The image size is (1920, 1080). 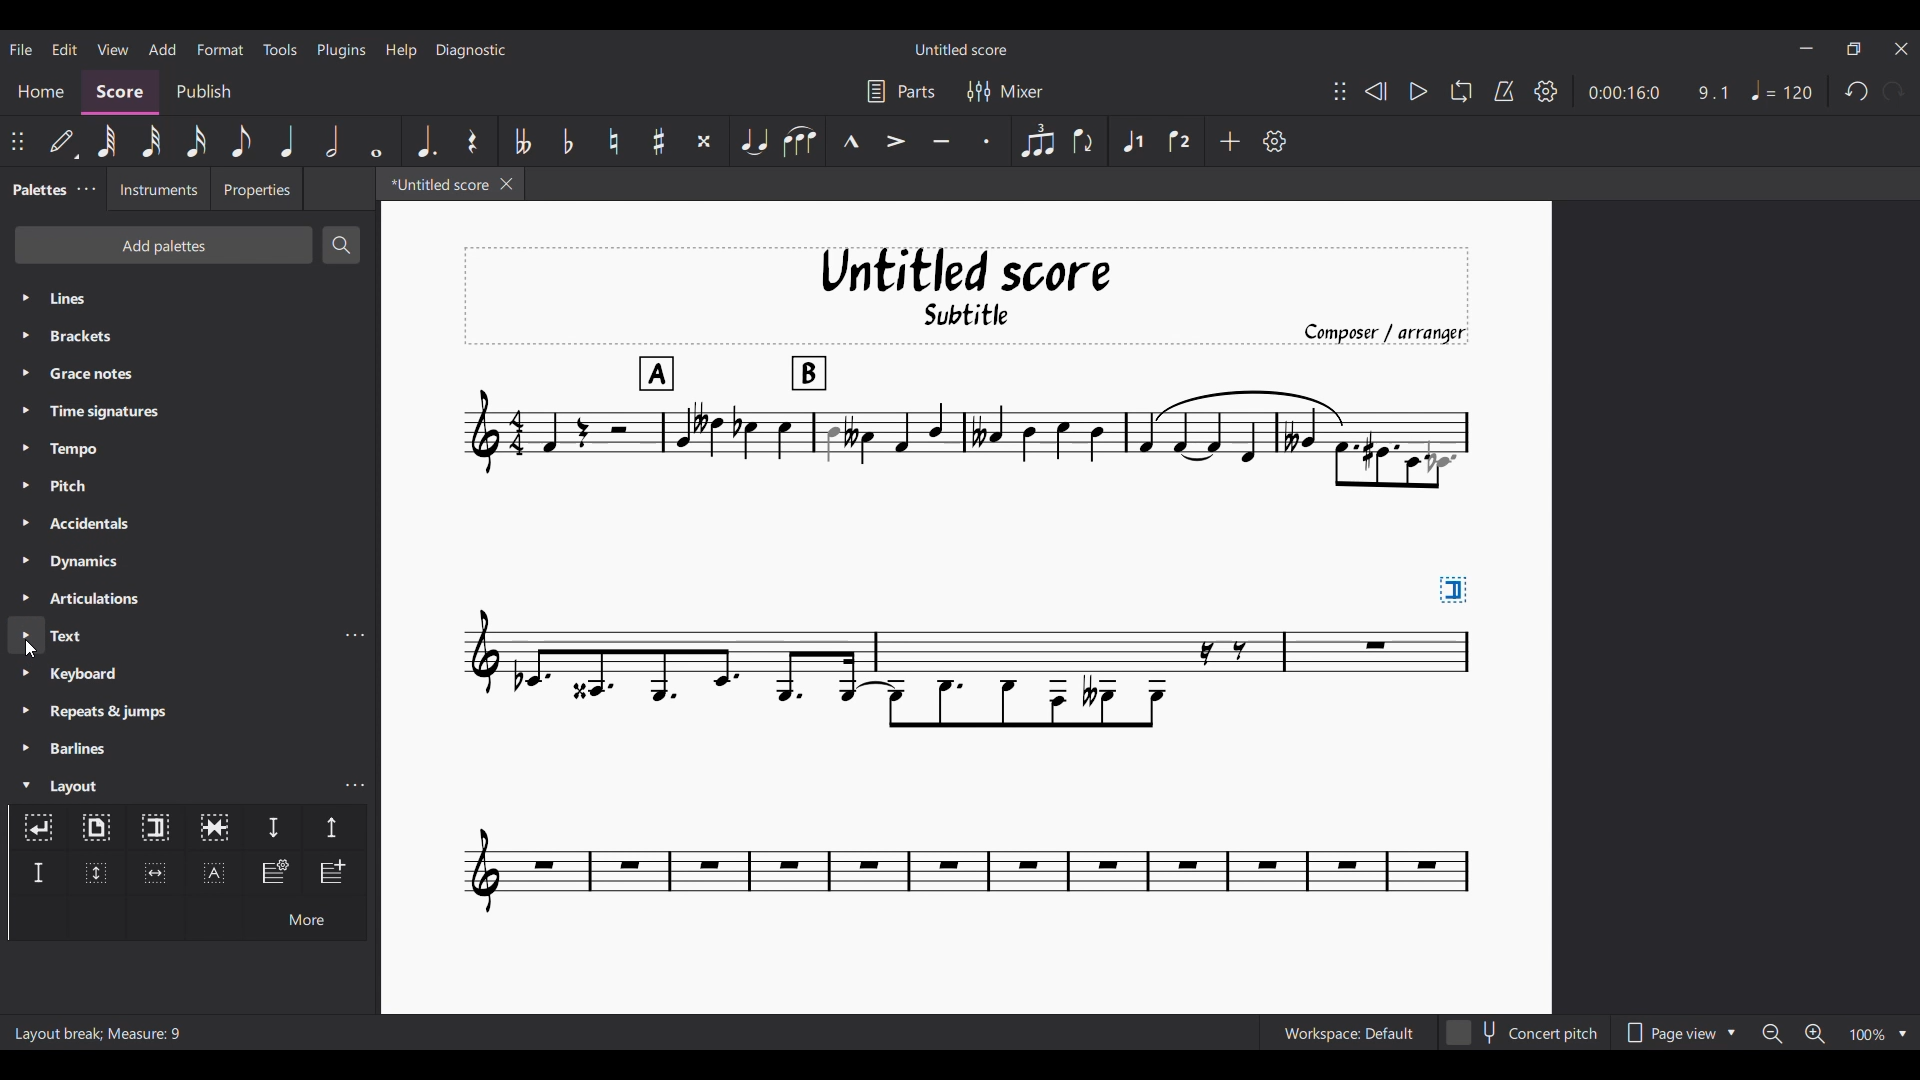 What do you see at coordinates (154, 828) in the screenshot?
I see `Section break, highlighted as current selection` at bounding box center [154, 828].